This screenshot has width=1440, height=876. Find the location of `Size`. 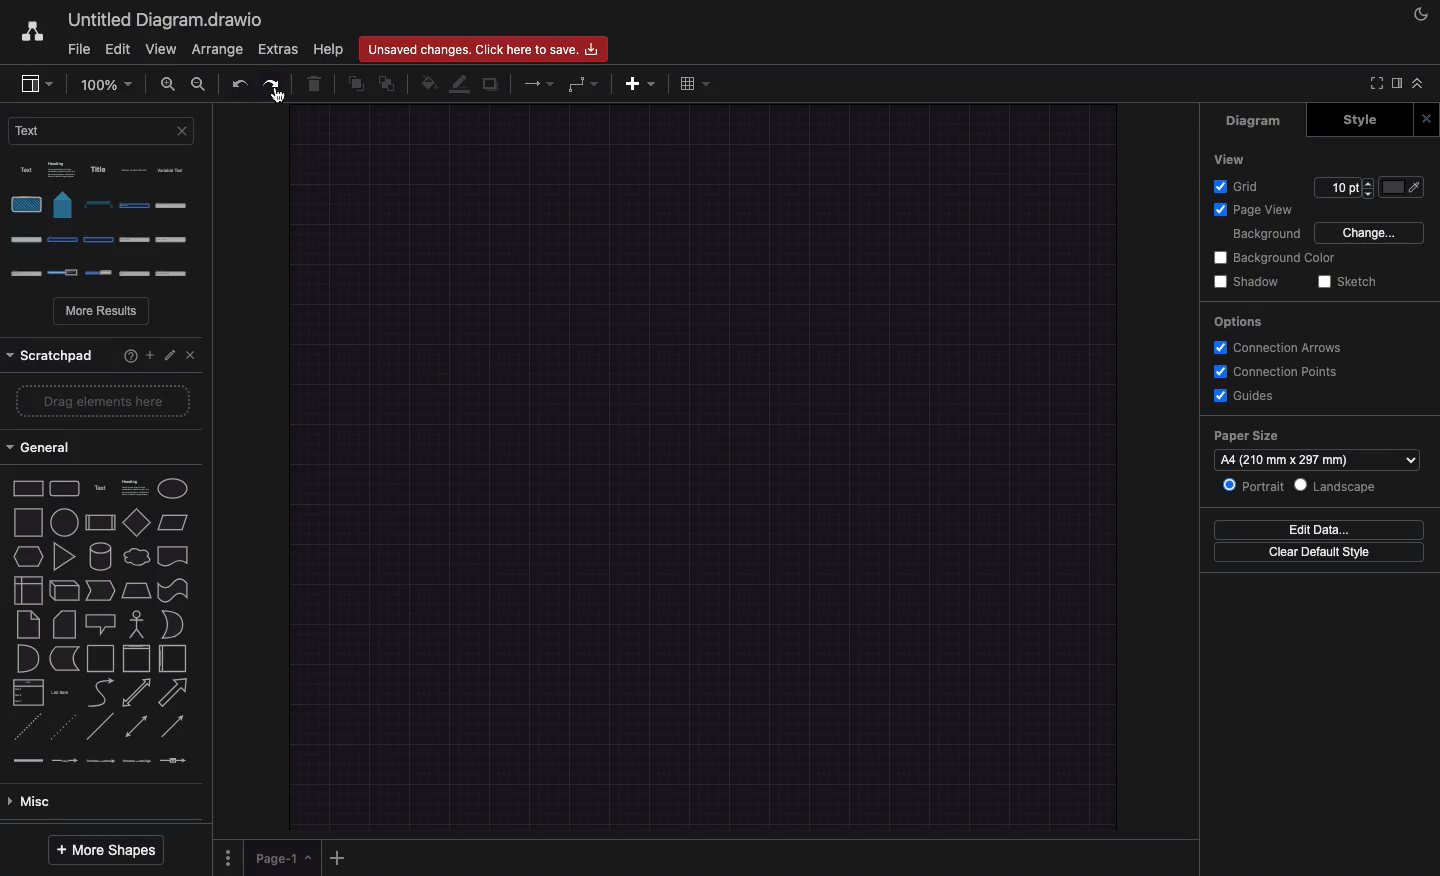

Size is located at coordinates (1344, 188).